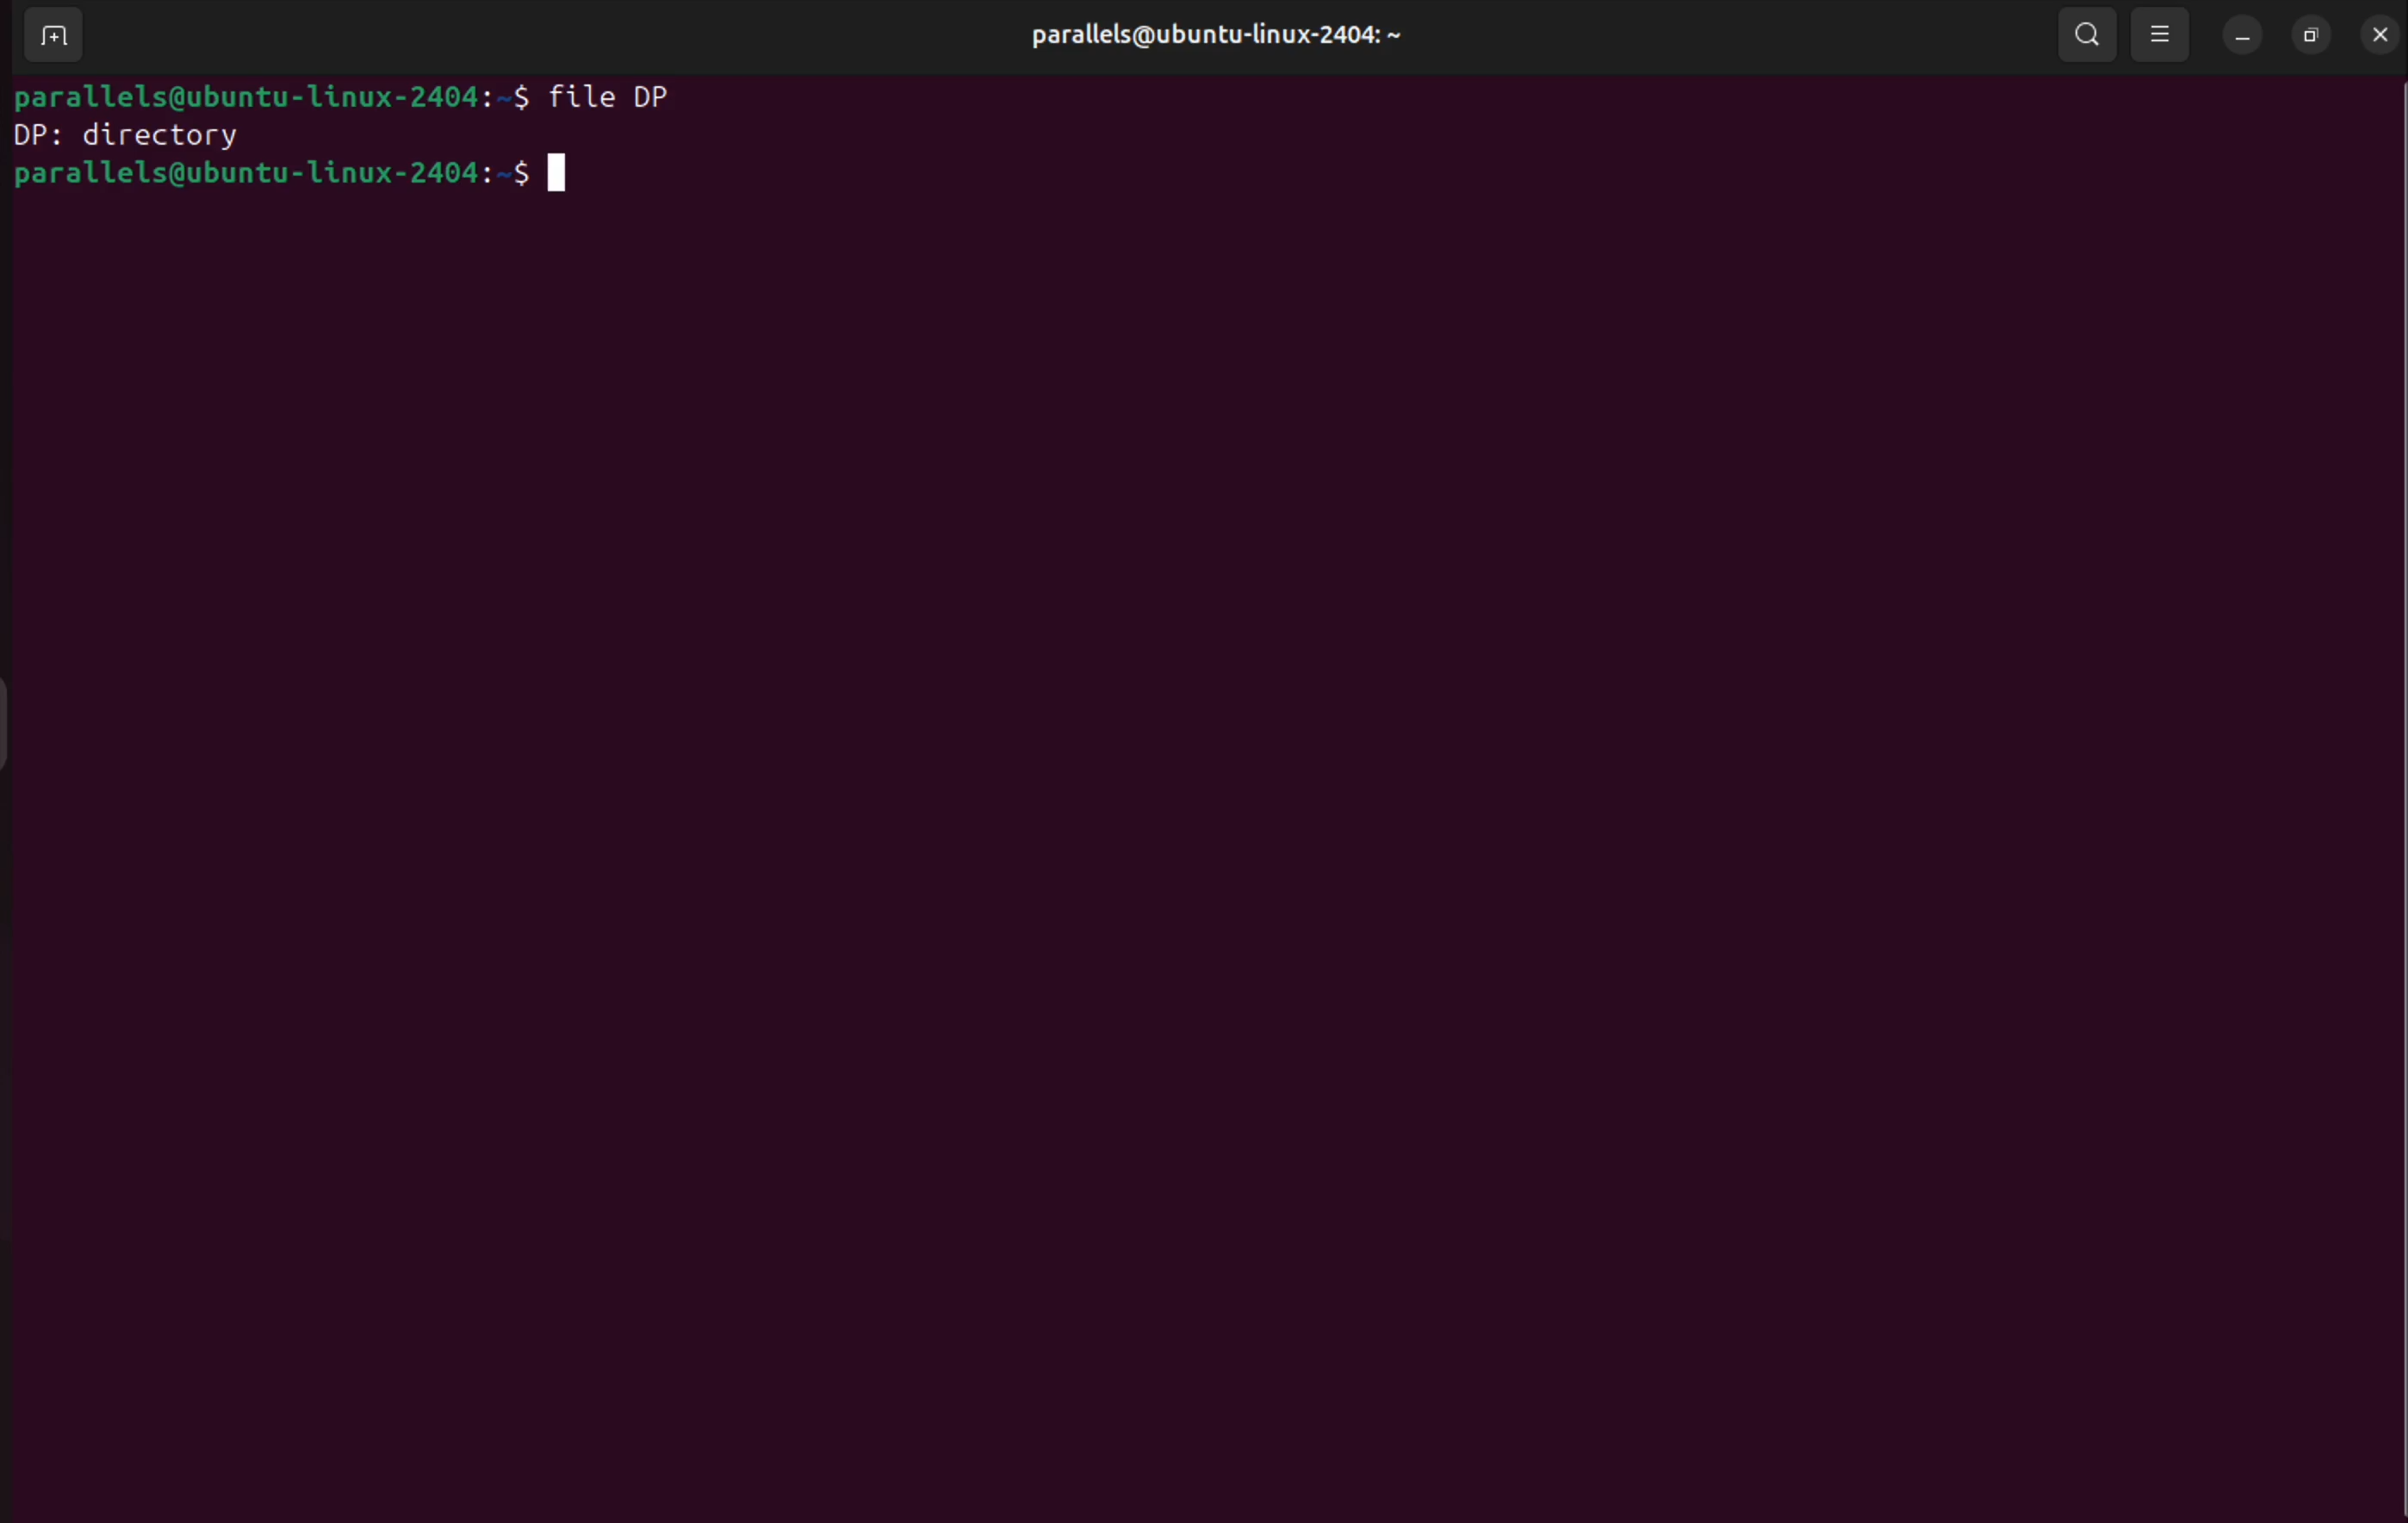 The width and height of the screenshot is (2408, 1523). What do you see at coordinates (58, 35) in the screenshot?
I see `add terminal` at bounding box center [58, 35].